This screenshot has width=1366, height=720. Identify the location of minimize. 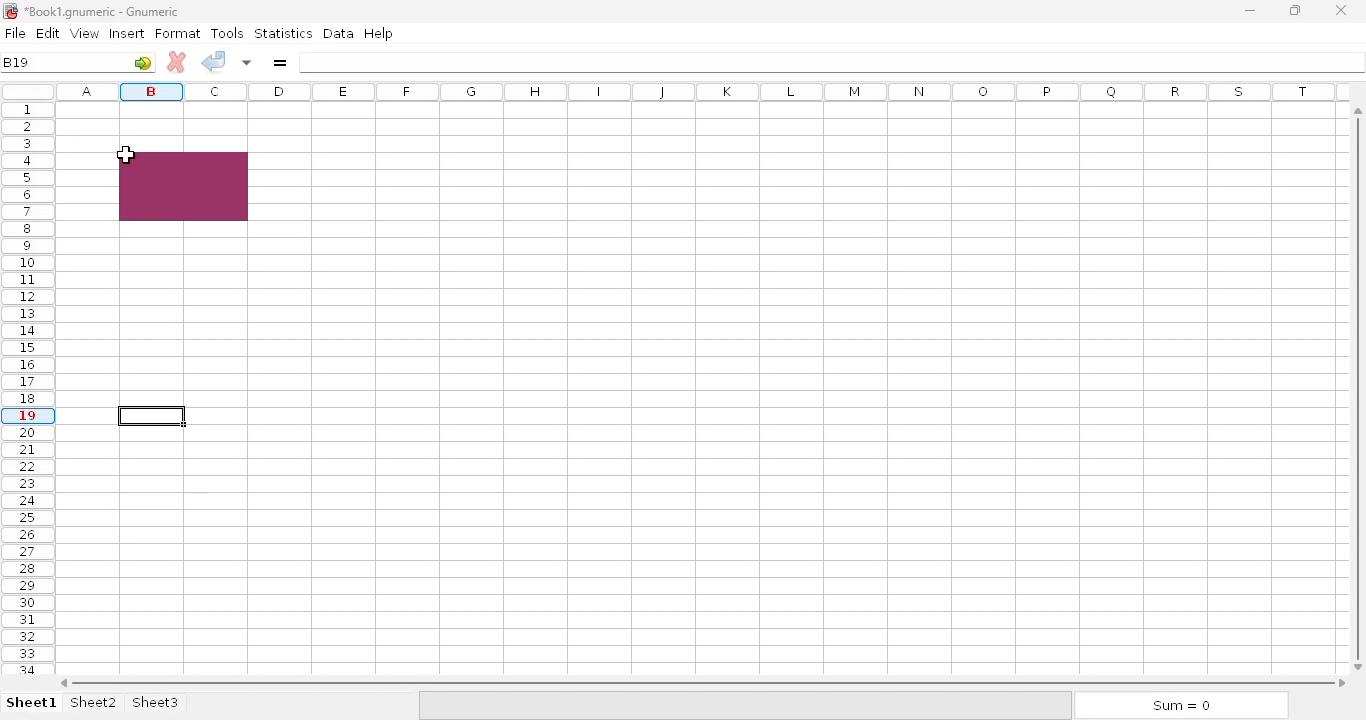
(1250, 11).